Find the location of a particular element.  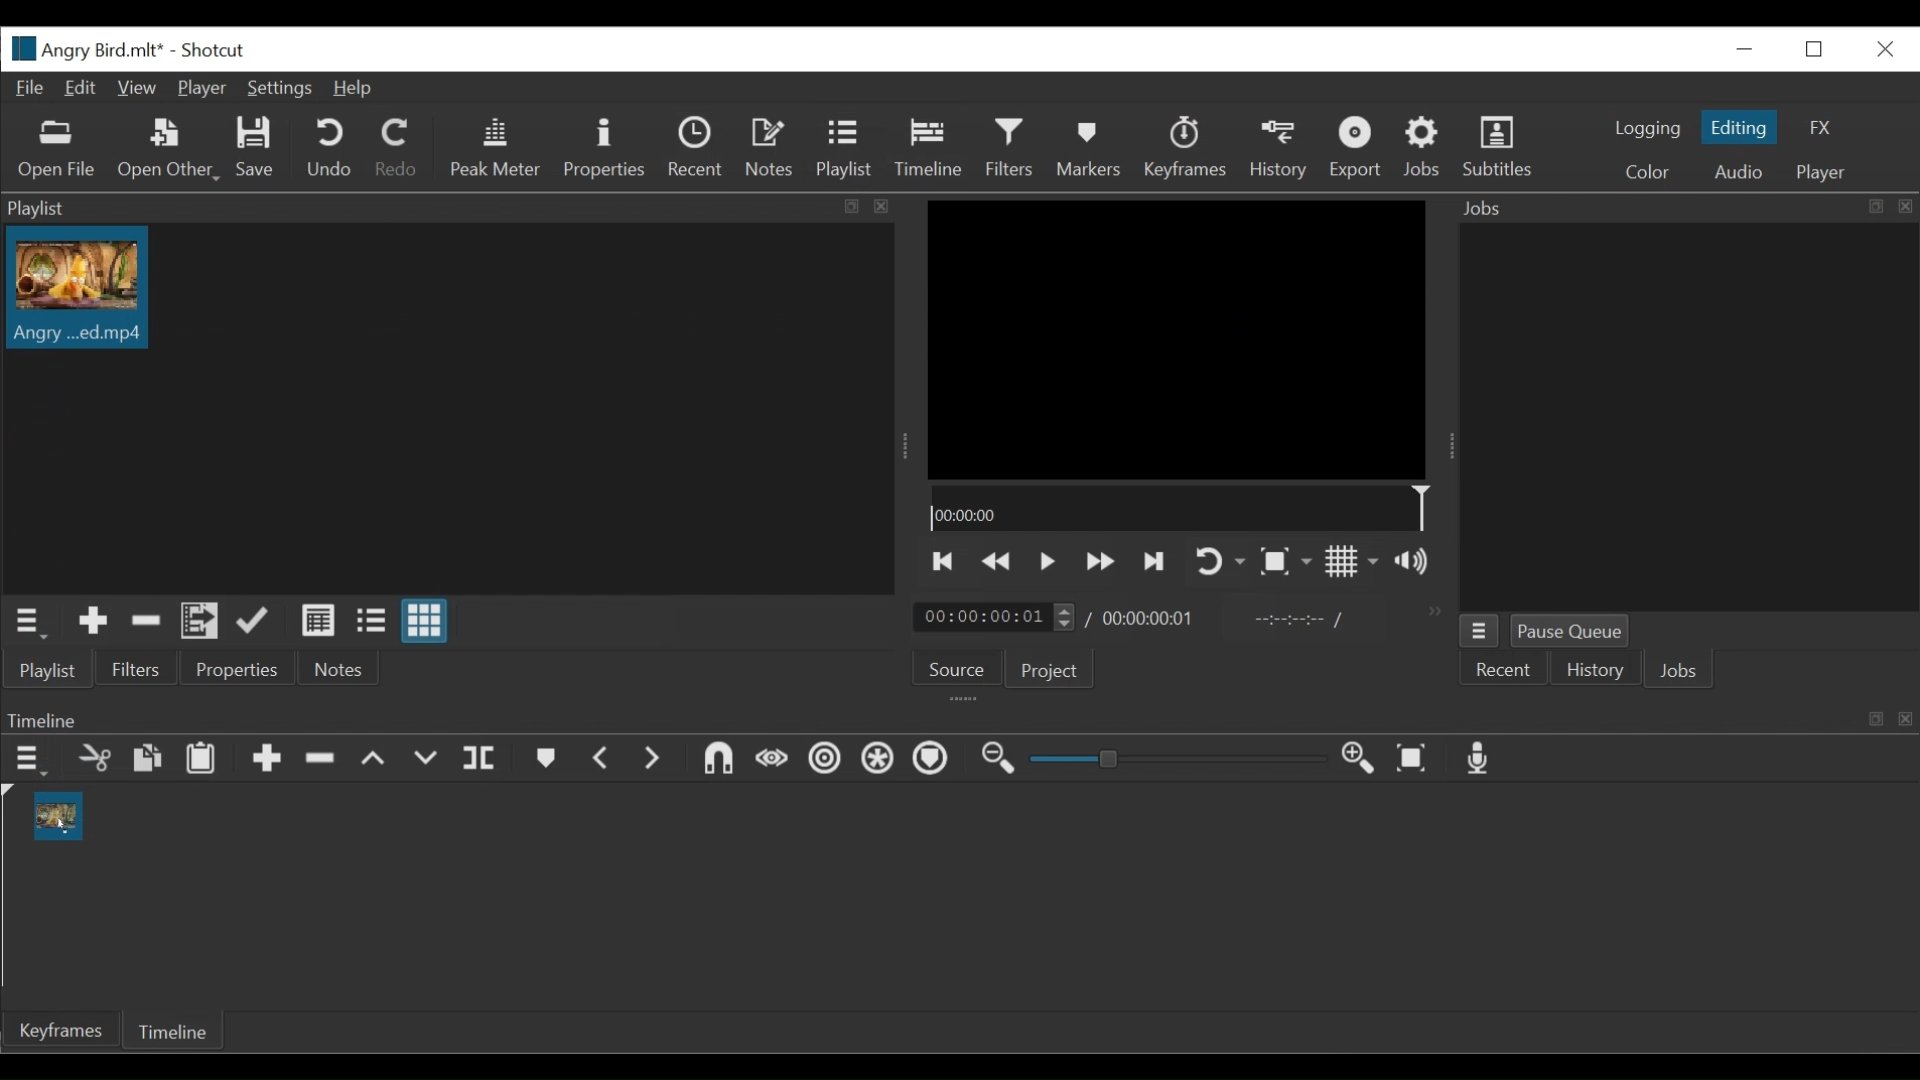

Save is located at coordinates (256, 148).